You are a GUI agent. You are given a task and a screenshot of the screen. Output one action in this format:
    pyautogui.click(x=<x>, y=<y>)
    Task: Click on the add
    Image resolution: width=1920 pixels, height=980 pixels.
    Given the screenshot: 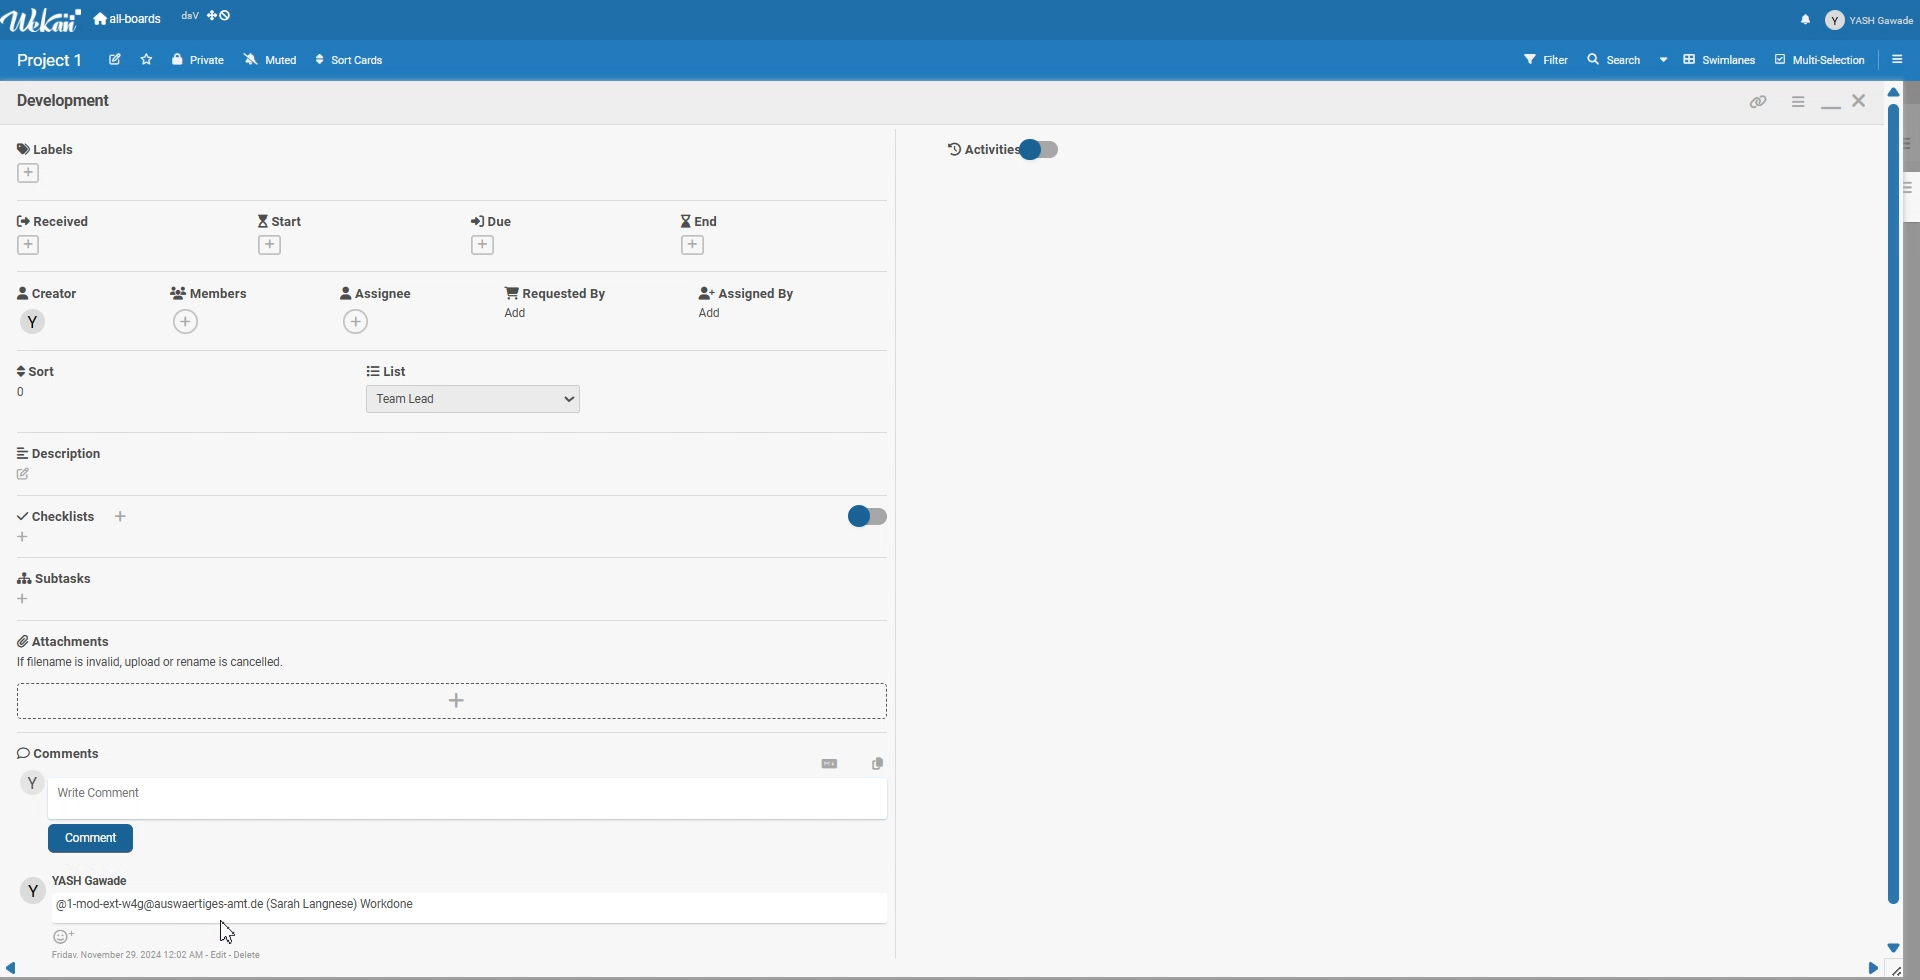 What is the action you would take?
    pyautogui.click(x=692, y=246)
    